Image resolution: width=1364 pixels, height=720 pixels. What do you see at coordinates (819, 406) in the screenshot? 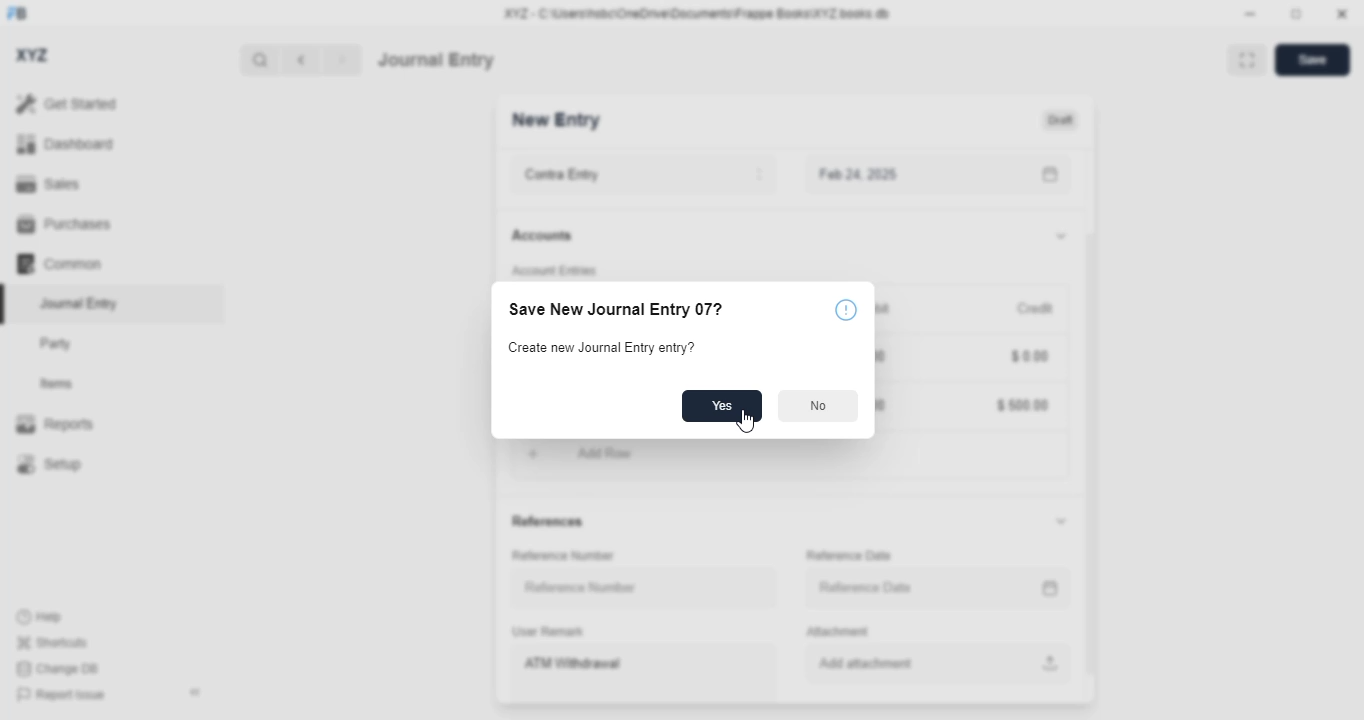
I see `no` at bounding box center [819, 406].